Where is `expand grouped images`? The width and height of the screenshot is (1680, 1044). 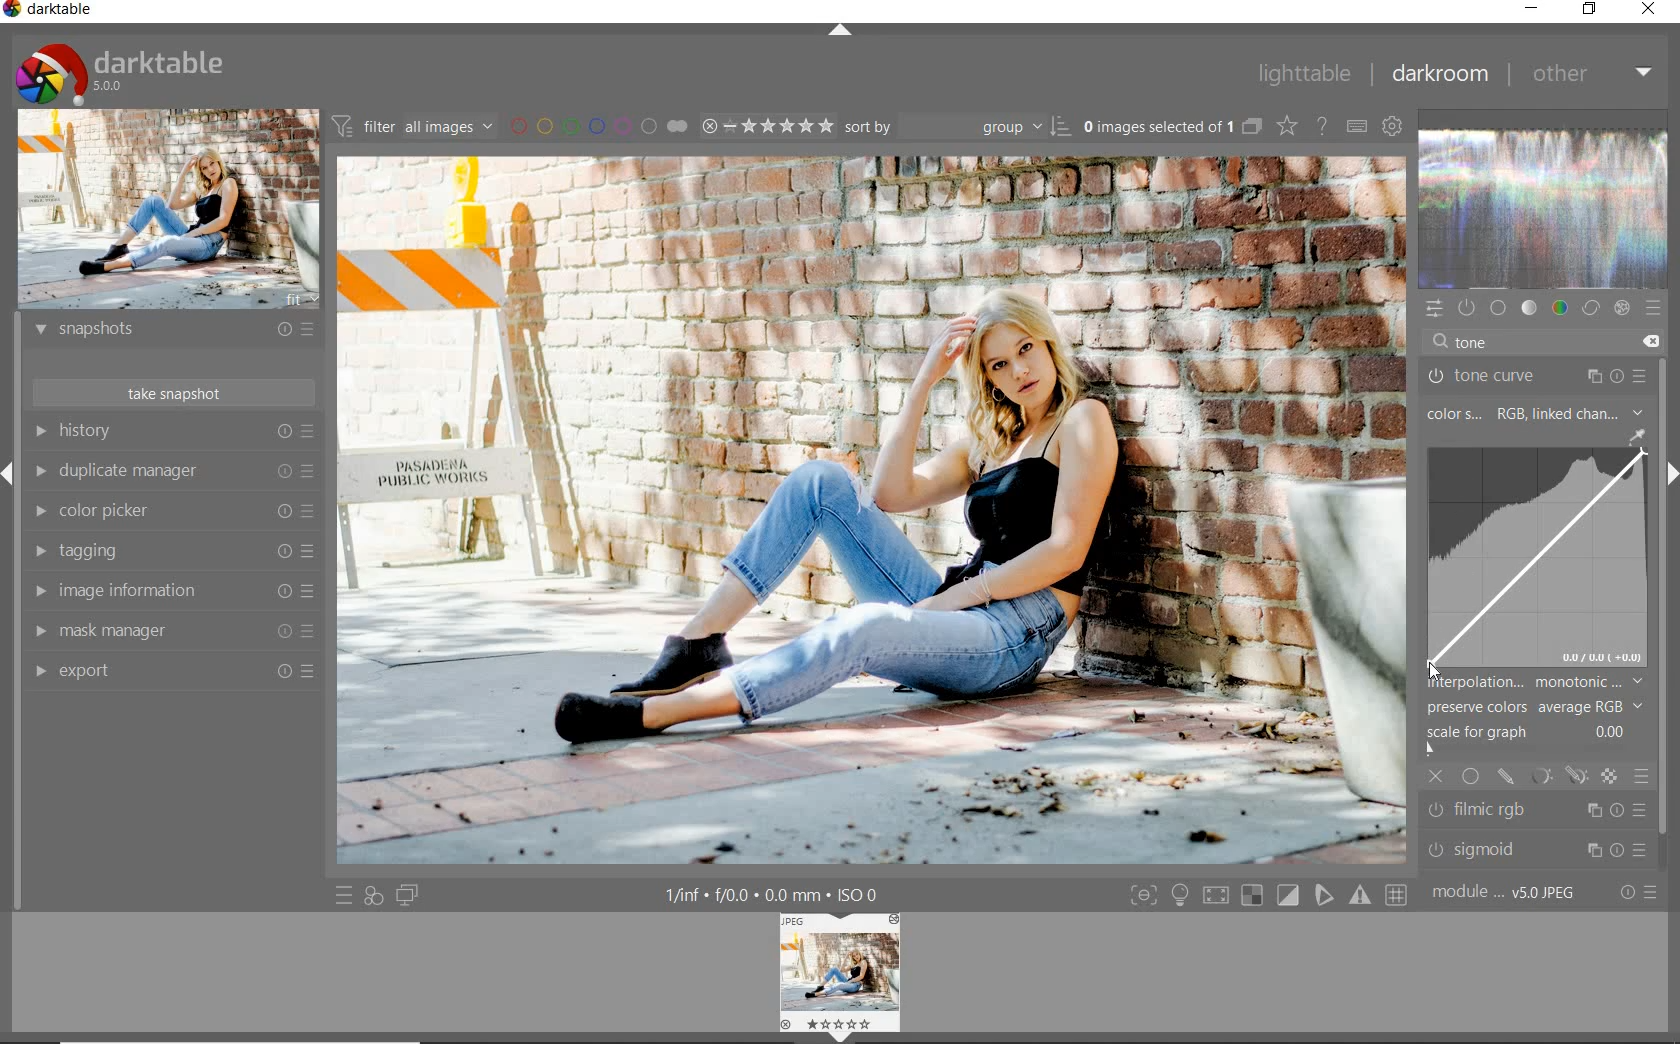 expand grouped images is located at coordinates (1172, 126).